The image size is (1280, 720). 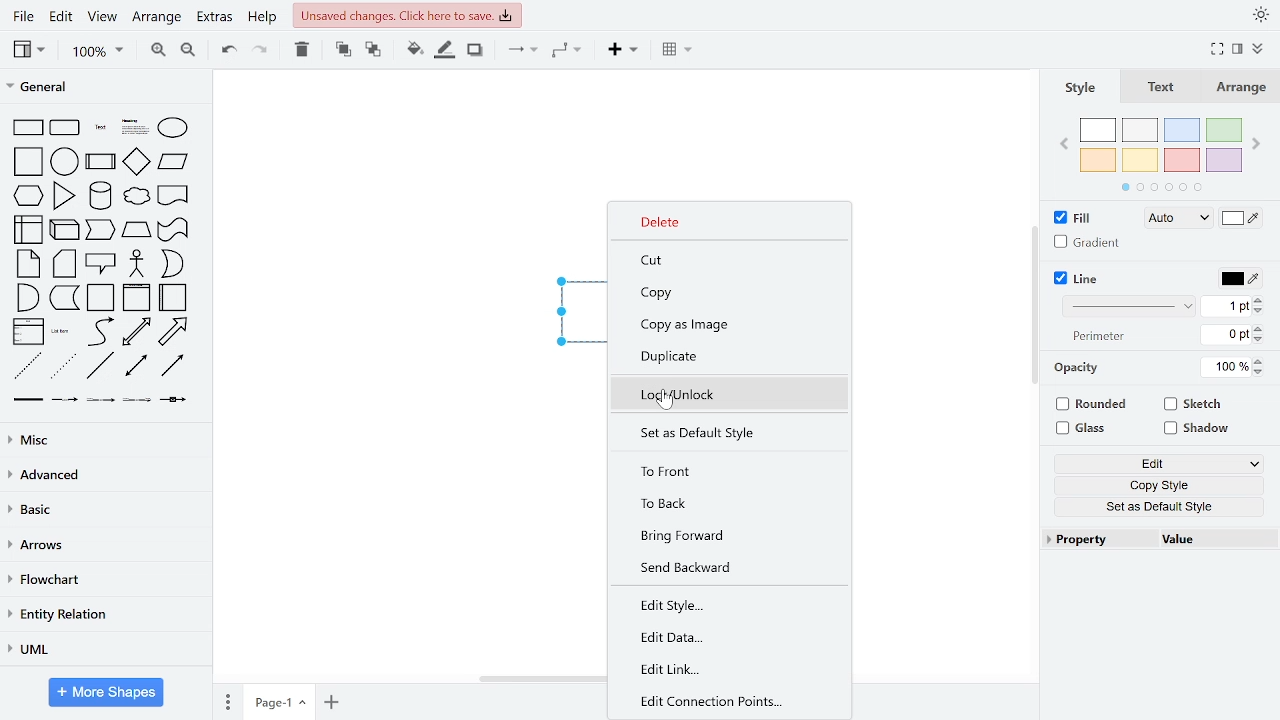 What do you see at coordinates (66, 399) in the screenshot?
I see `connector with label` at bounding box center [66, 399].